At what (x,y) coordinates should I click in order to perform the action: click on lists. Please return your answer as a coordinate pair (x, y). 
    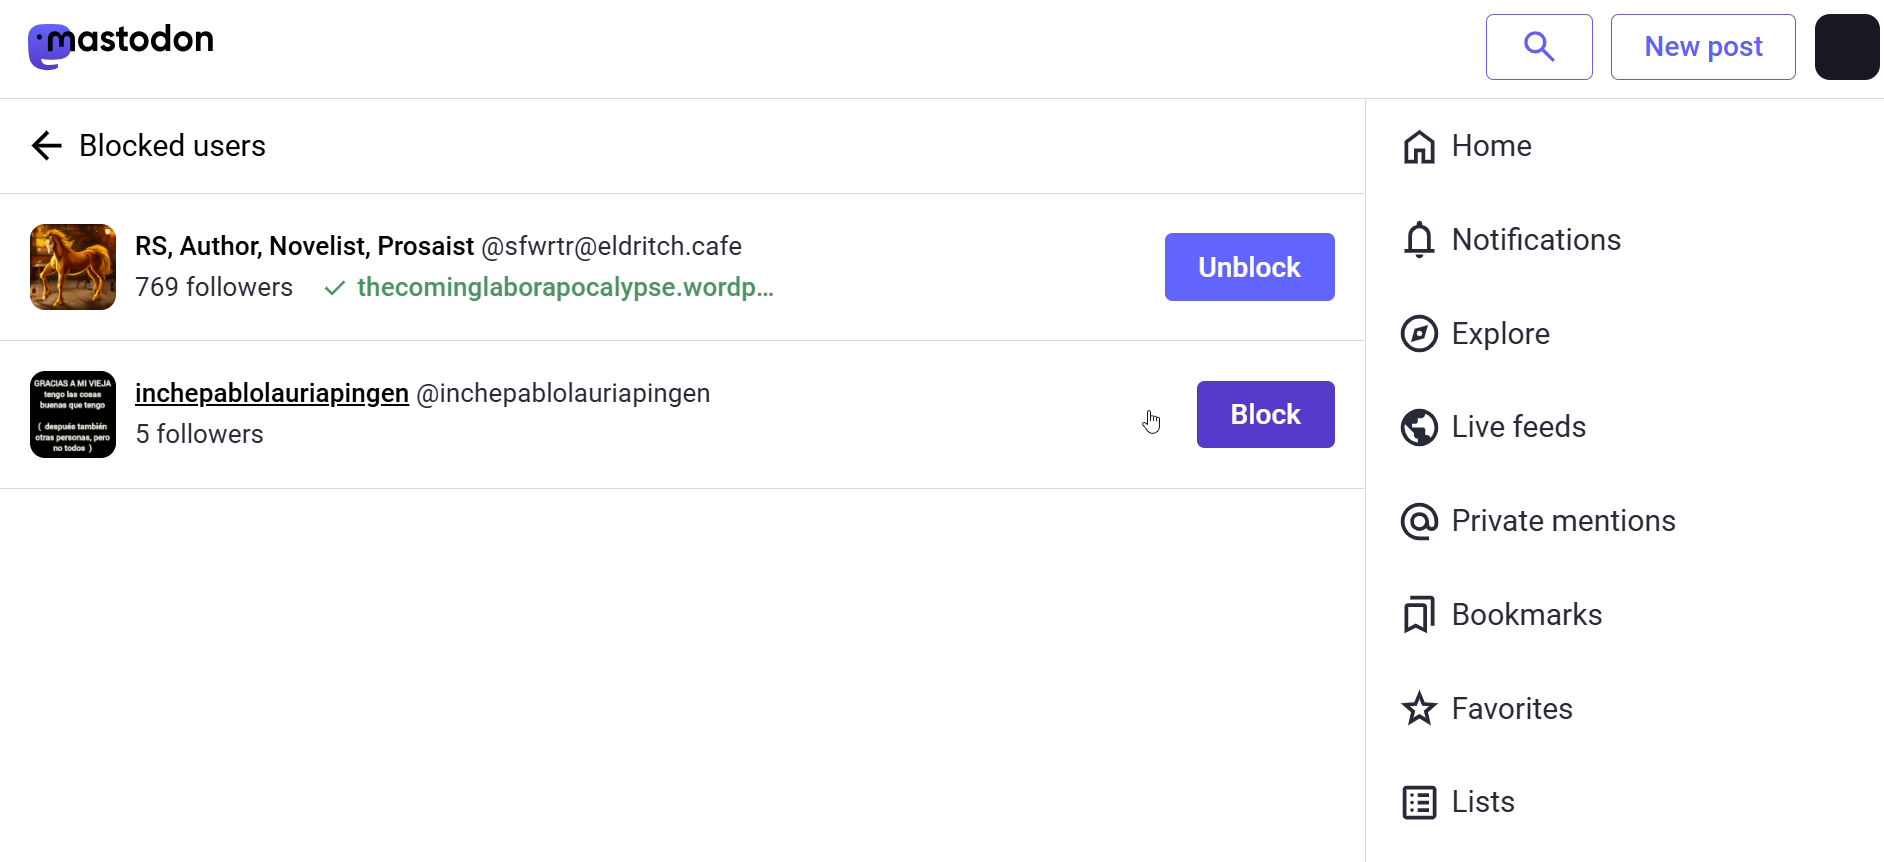
    Looking at the image, I should click on (1478, 808).